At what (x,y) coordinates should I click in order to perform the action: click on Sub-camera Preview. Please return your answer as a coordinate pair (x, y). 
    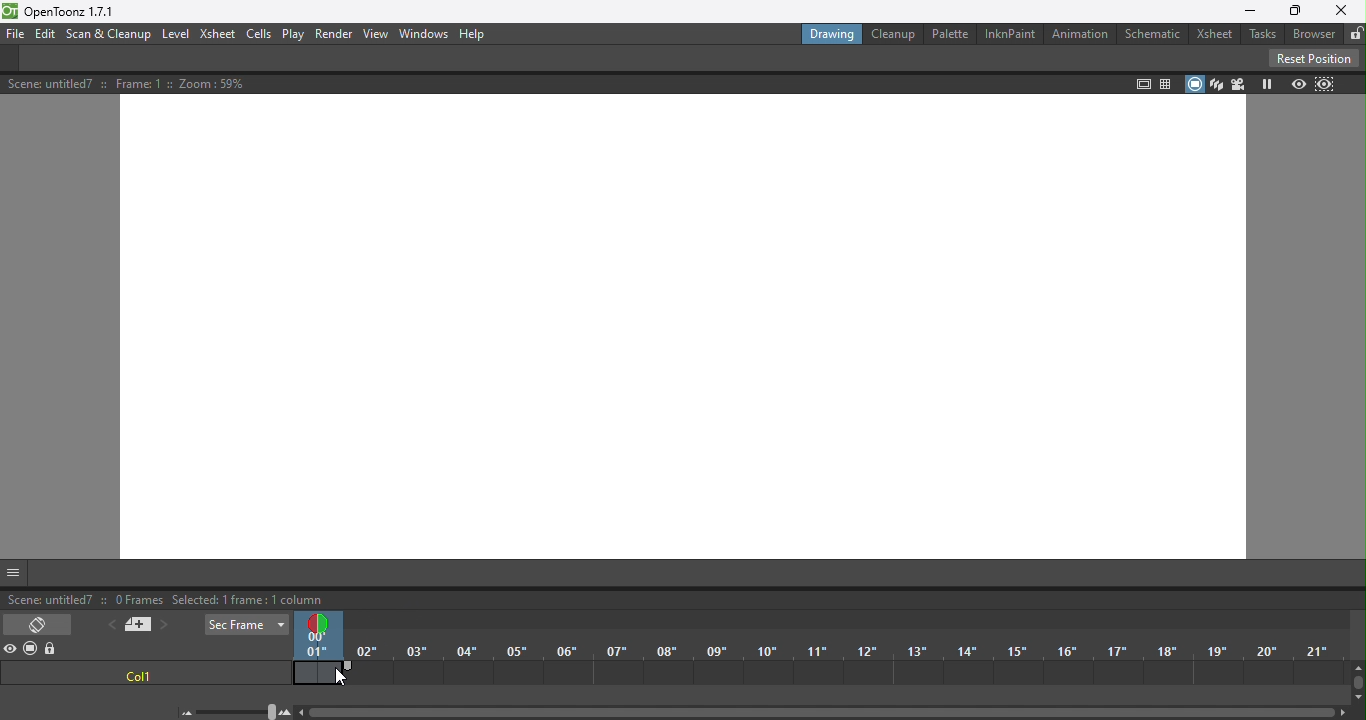
    Looking at the image, I should click on (1325, 84).